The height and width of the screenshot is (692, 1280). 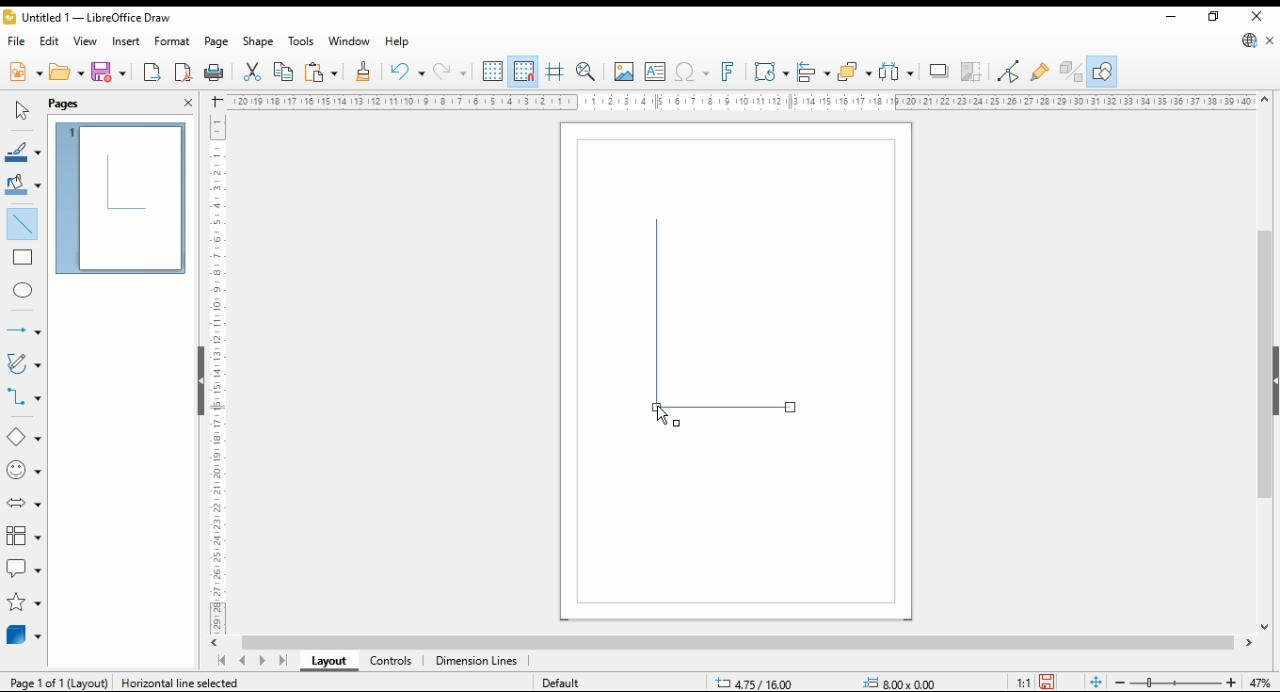 I want to click on line color, so click(x=22, y=153).